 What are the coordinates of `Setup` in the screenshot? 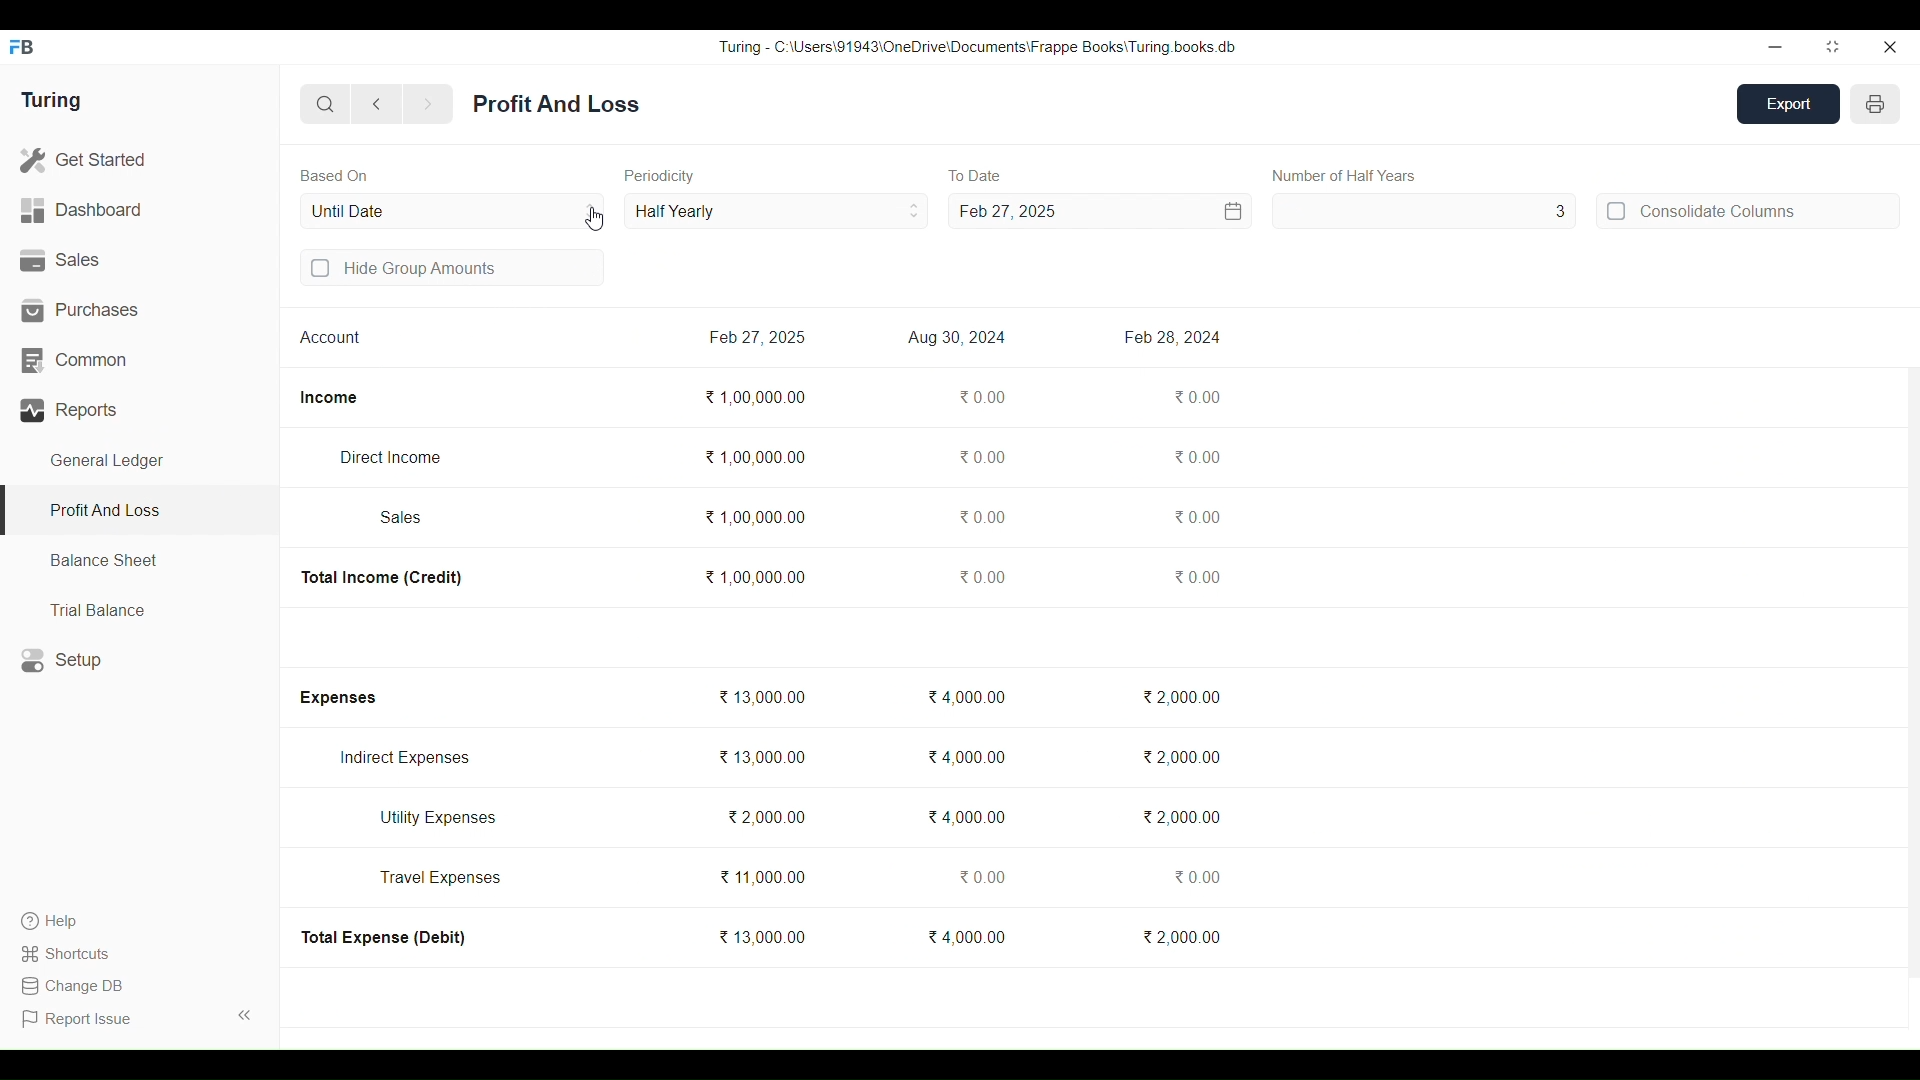 It's located at (140, 660).